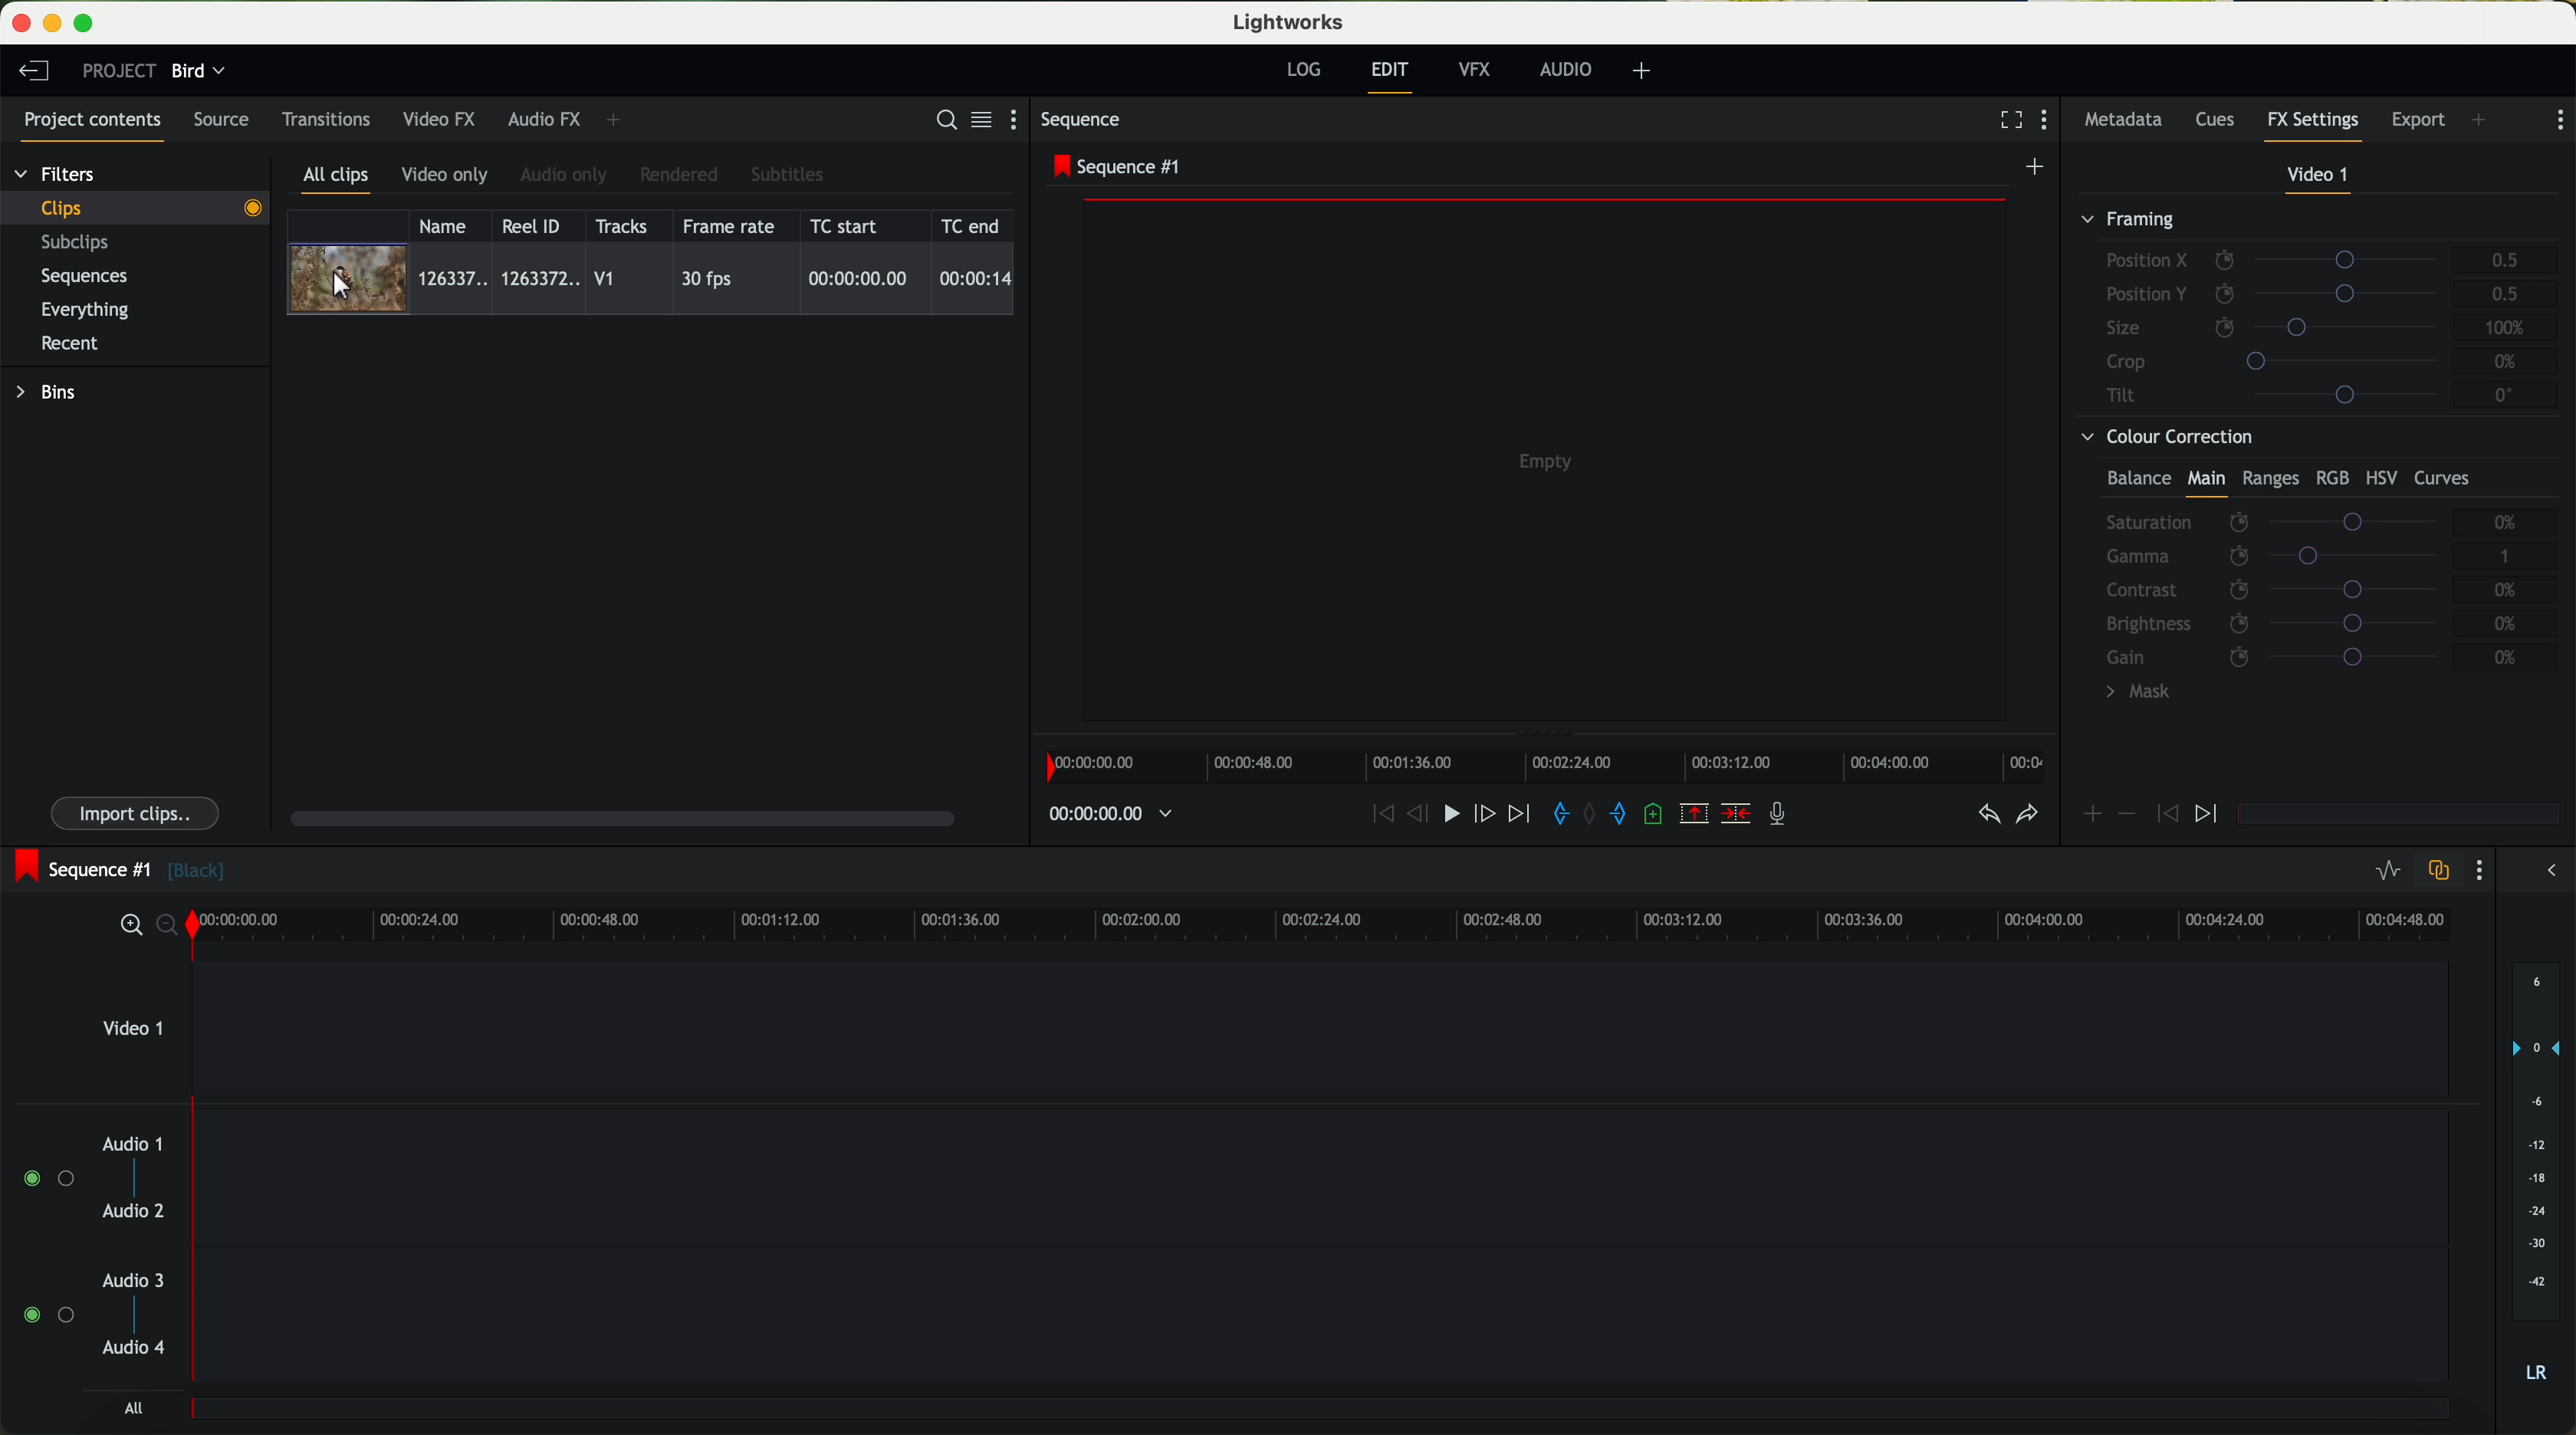  Describe the element at coordinates (87, 24) in the screenshot. I see `maximize program` at that location.